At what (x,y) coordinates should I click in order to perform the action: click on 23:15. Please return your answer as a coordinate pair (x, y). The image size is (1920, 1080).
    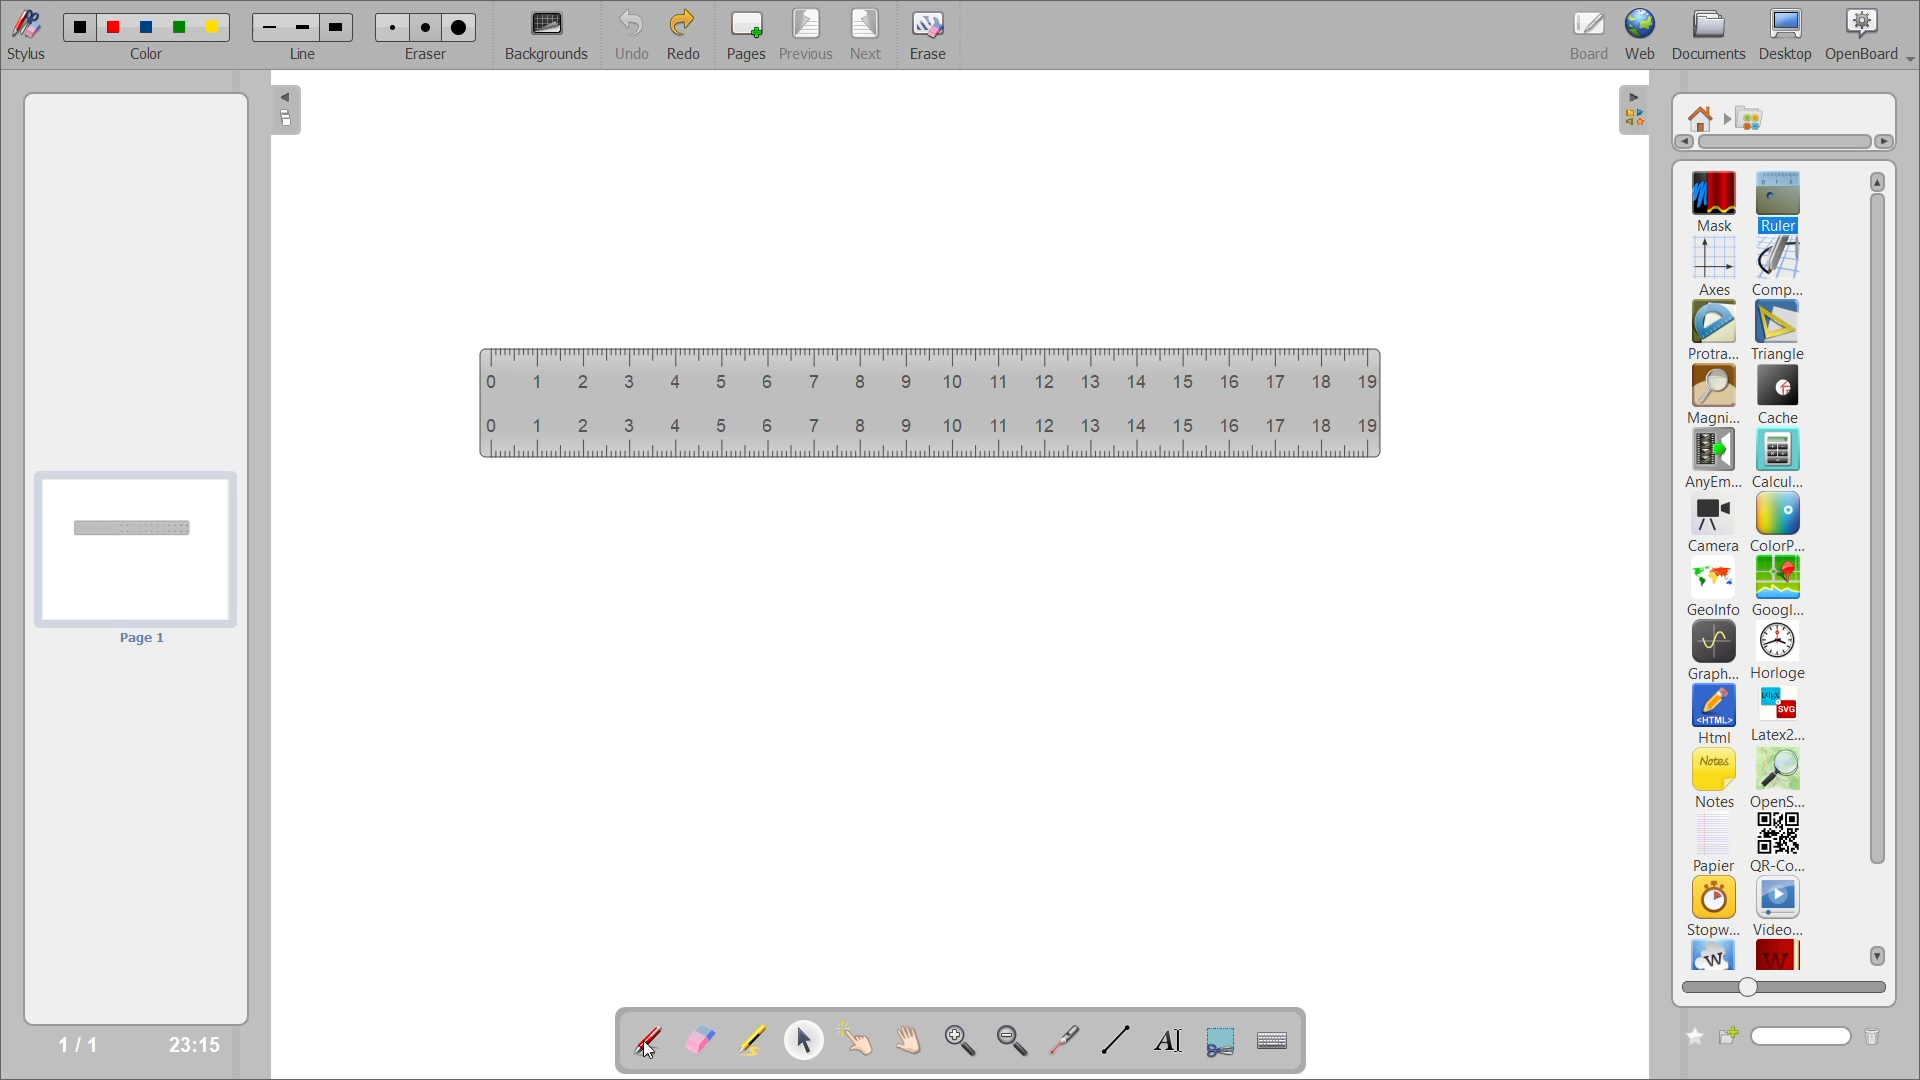
    Looking at the image, I should click on (192, 1043).